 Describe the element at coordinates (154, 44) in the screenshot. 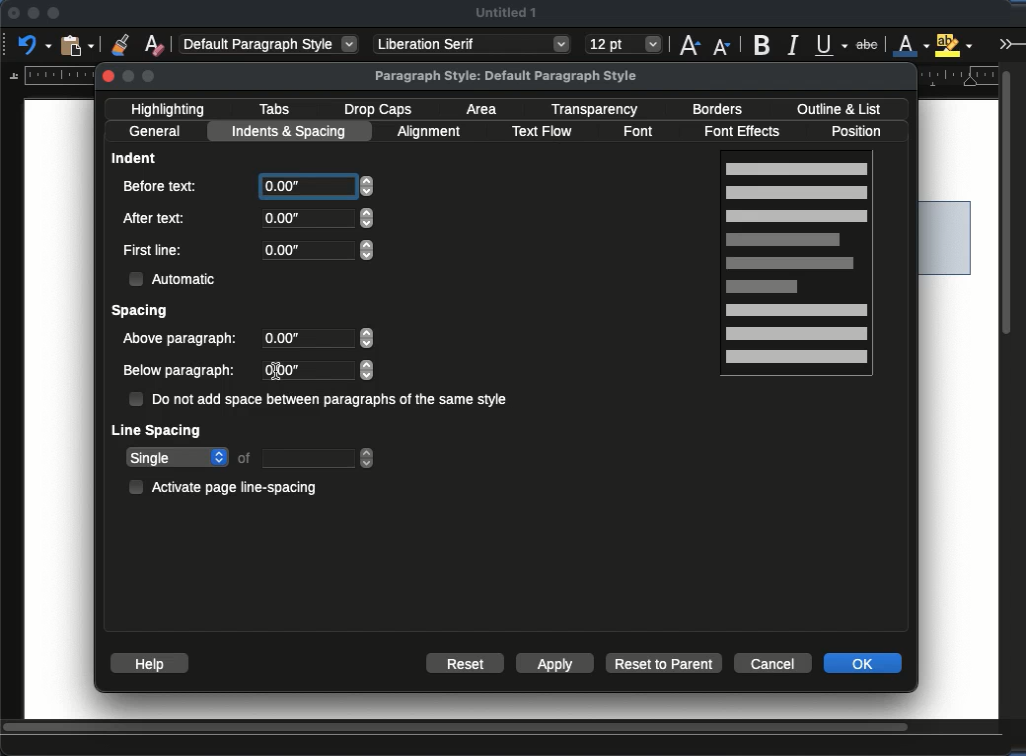

I see `clear formatting` at that location.